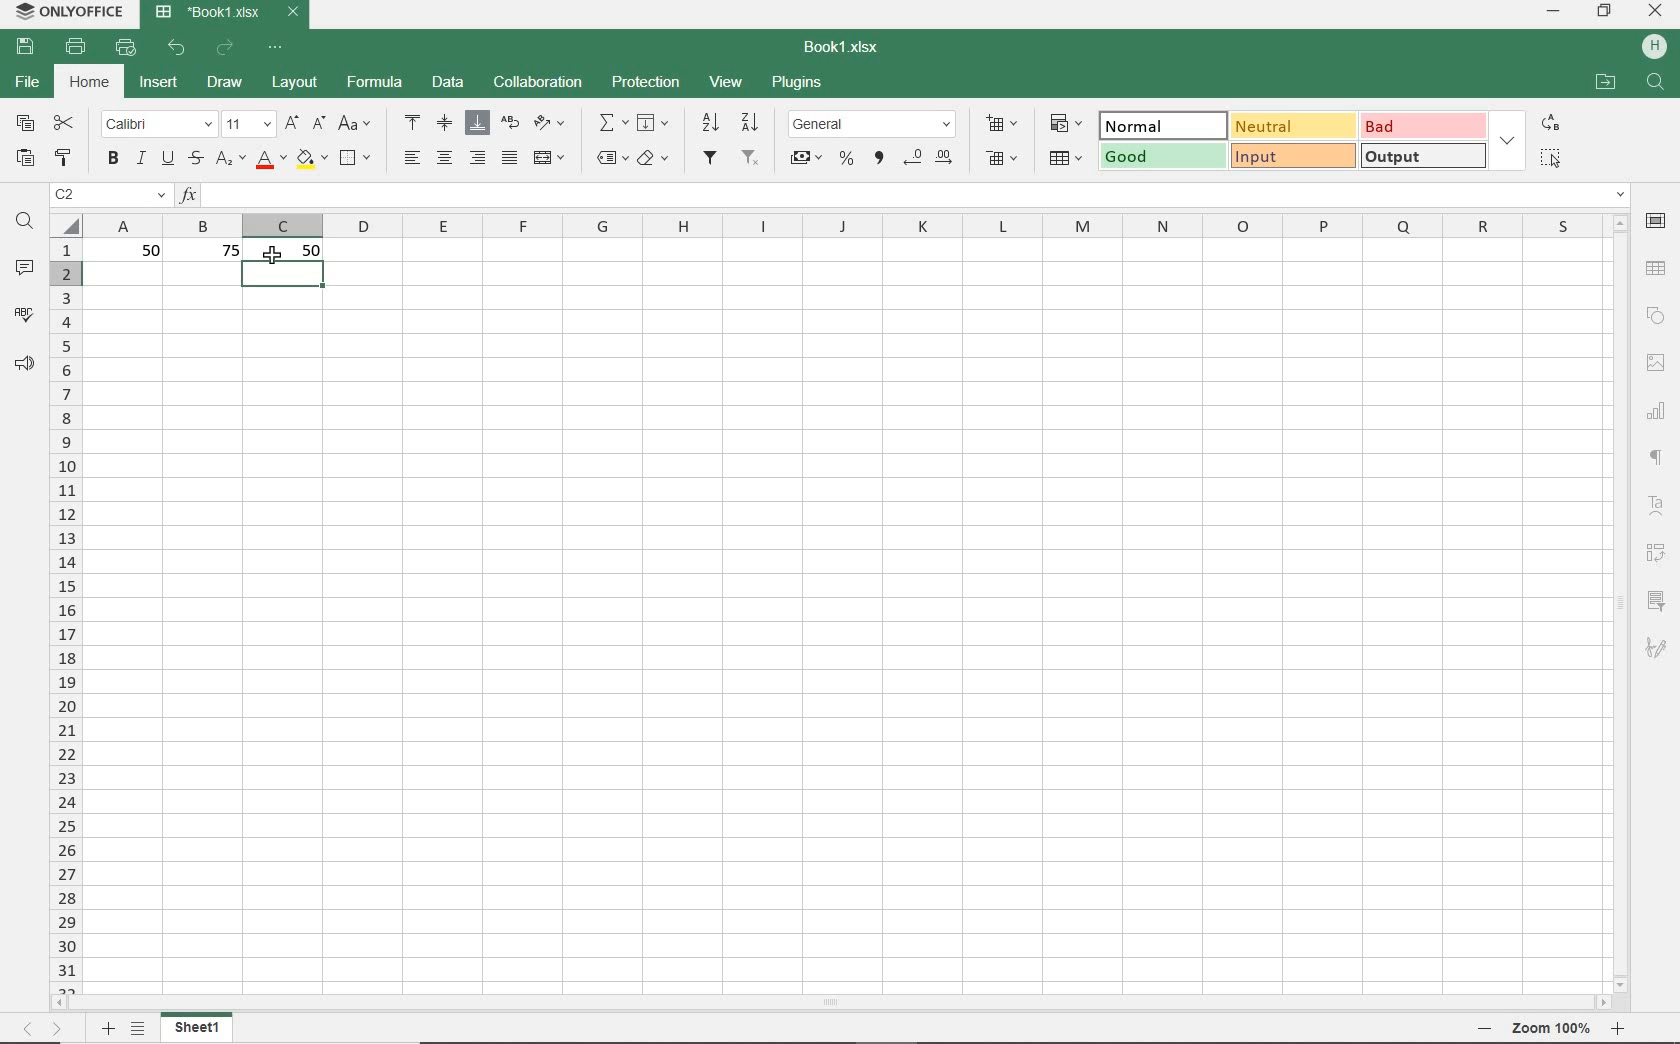  What do you see at coordinates (1507, 140) in the screenshot?
I see `expand` at bounding box center [1507, 140].